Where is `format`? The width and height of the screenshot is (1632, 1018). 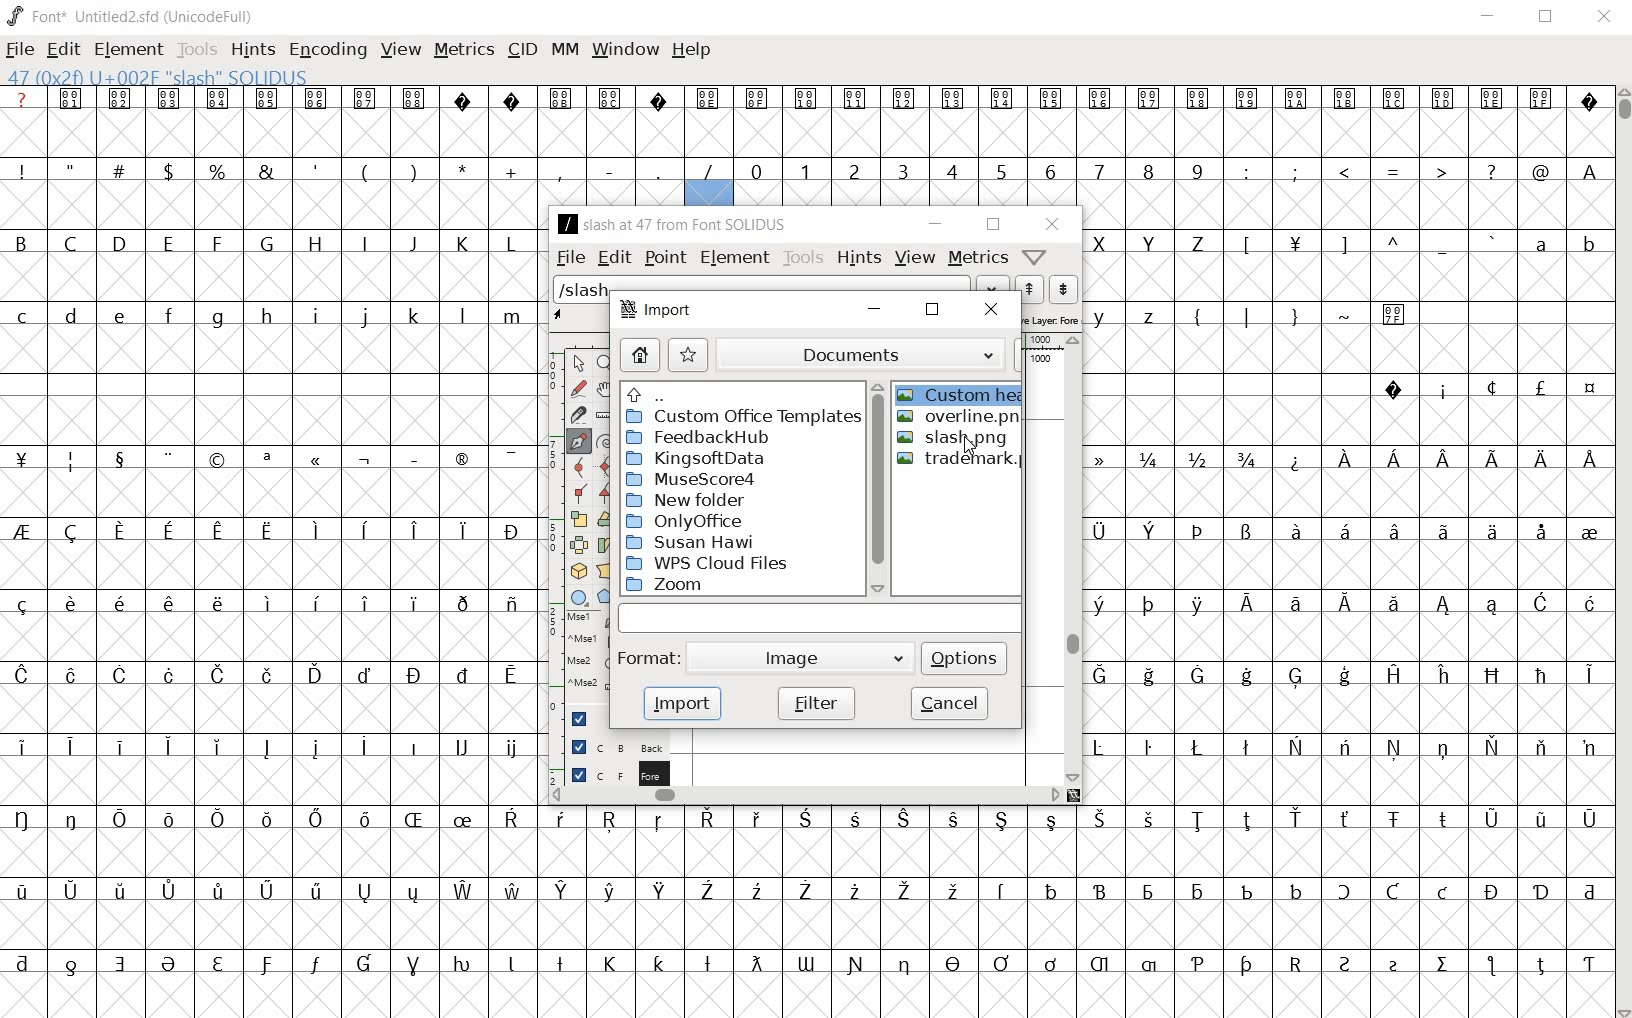
format is located at coordinates (762, 657).